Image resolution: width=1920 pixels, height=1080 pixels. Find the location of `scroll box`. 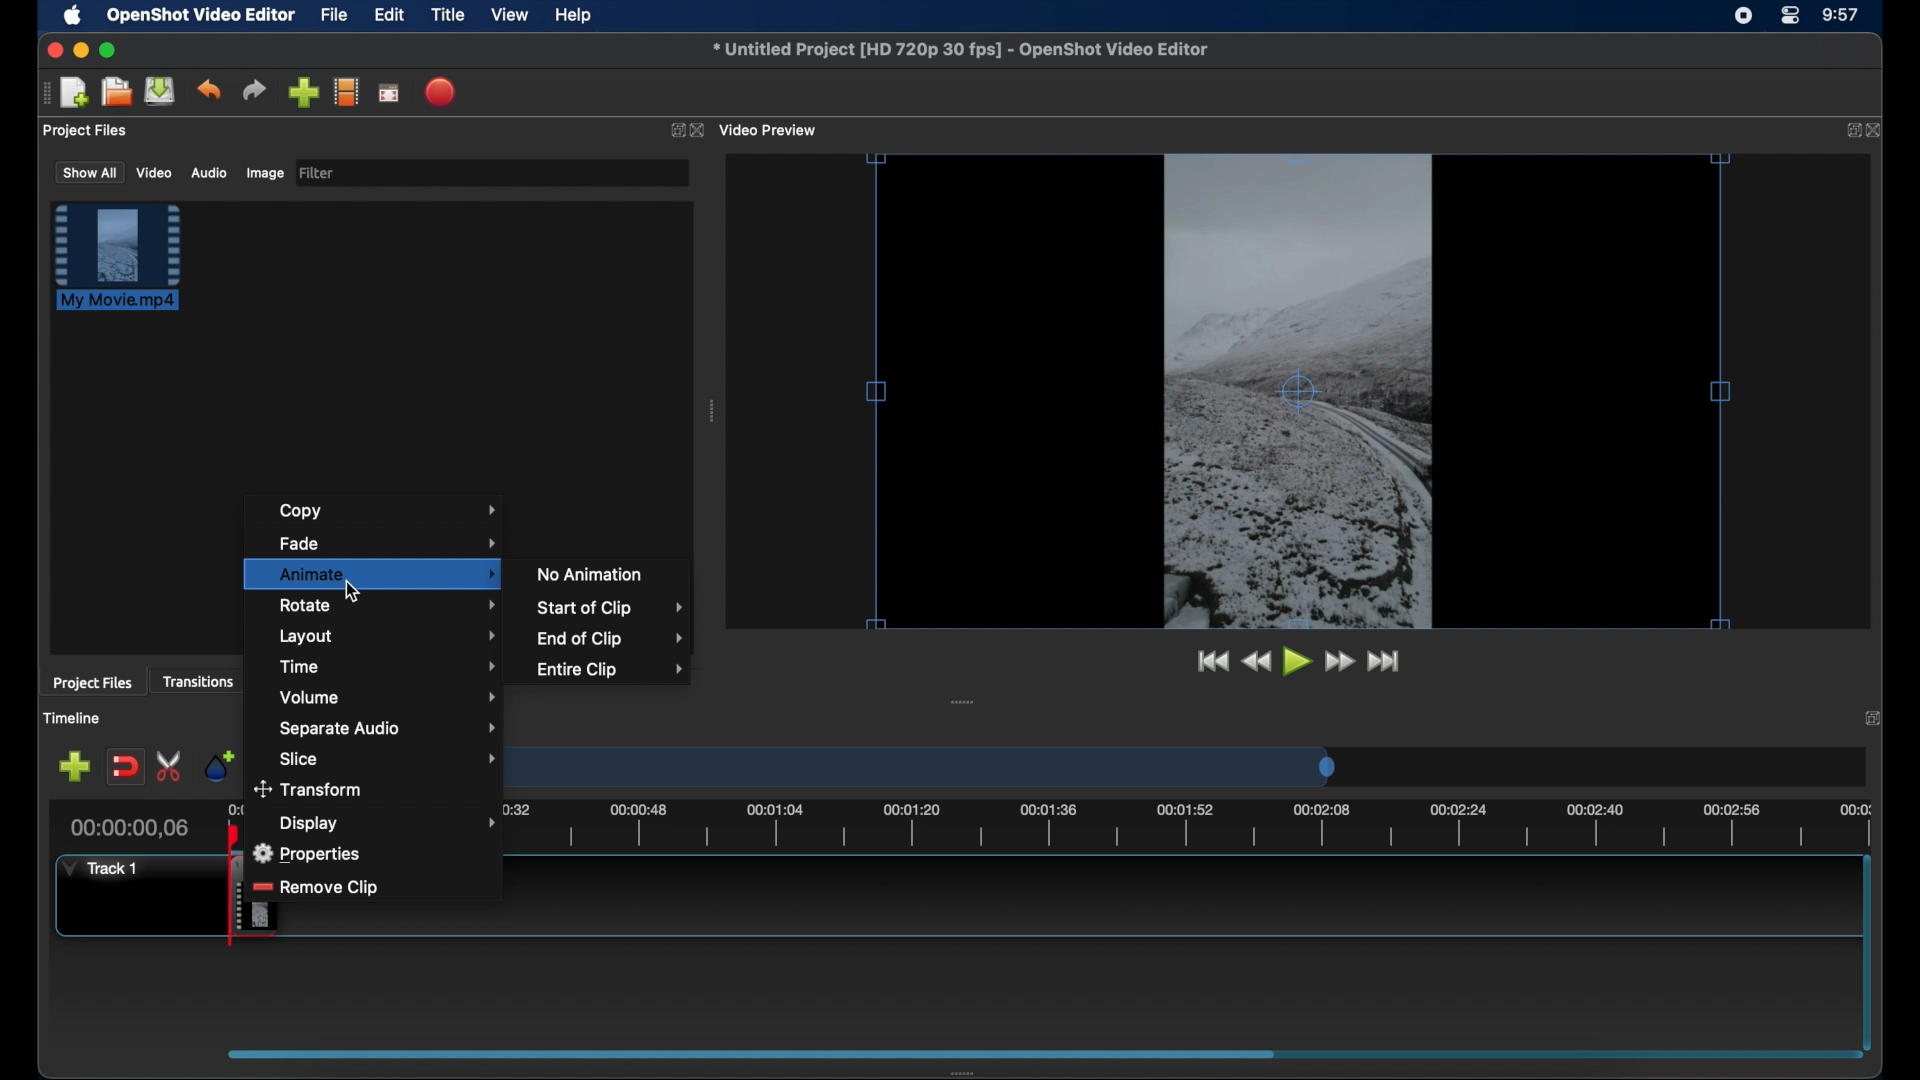

scroll box is located at coordinates (744, 1053).